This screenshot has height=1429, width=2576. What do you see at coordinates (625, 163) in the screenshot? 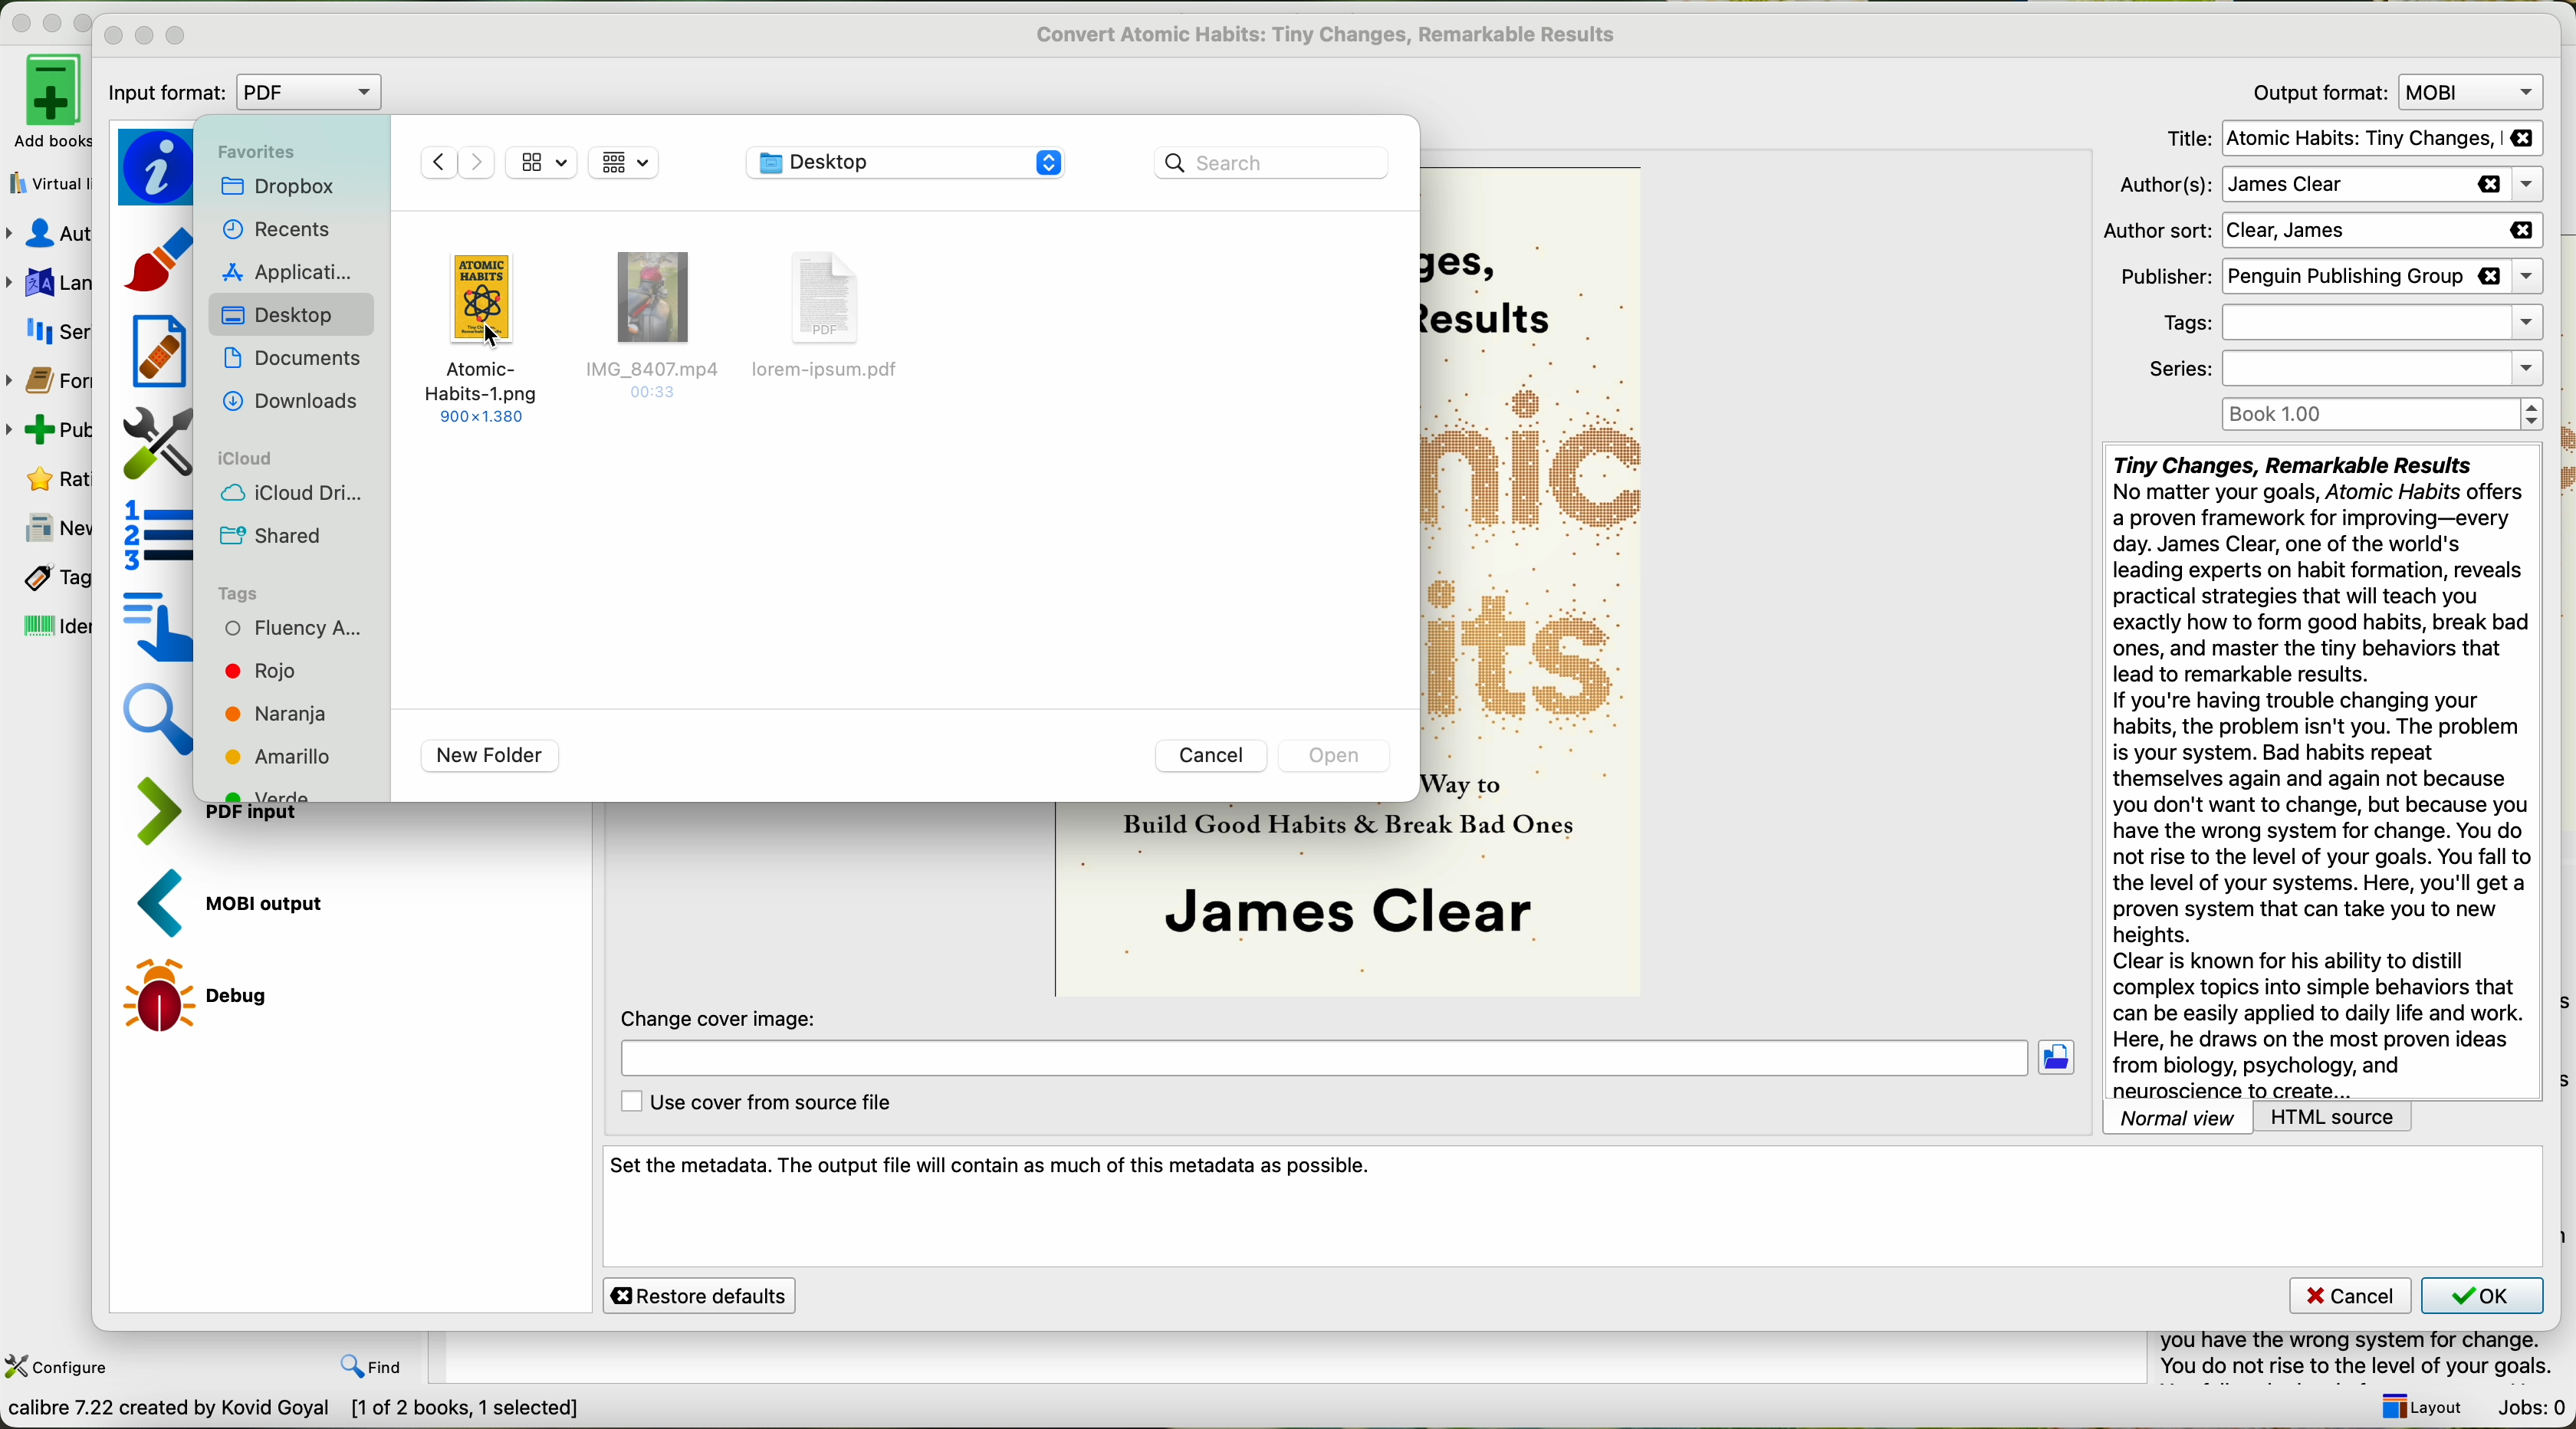
I see `mosaic view` at bounding box center [625, 163].